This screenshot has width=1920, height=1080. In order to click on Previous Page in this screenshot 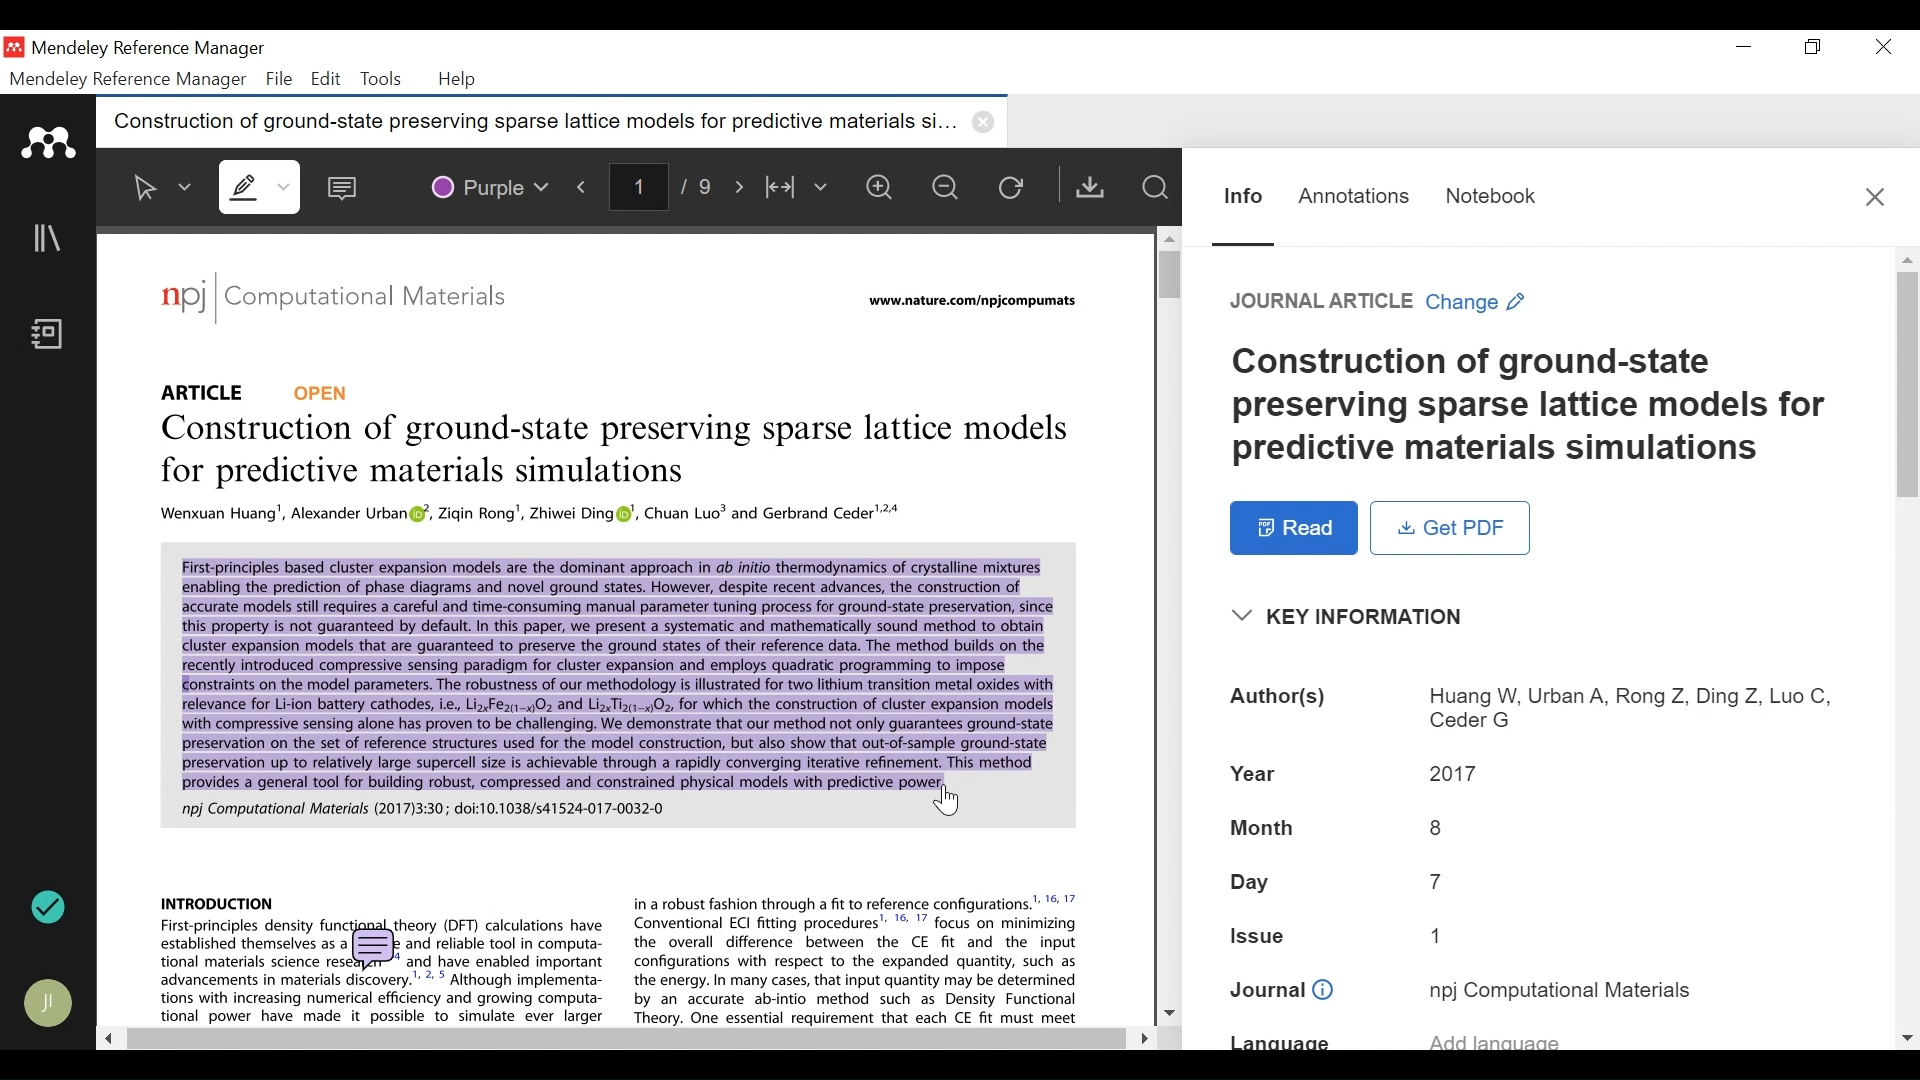, I will do `click(586, 183)`.